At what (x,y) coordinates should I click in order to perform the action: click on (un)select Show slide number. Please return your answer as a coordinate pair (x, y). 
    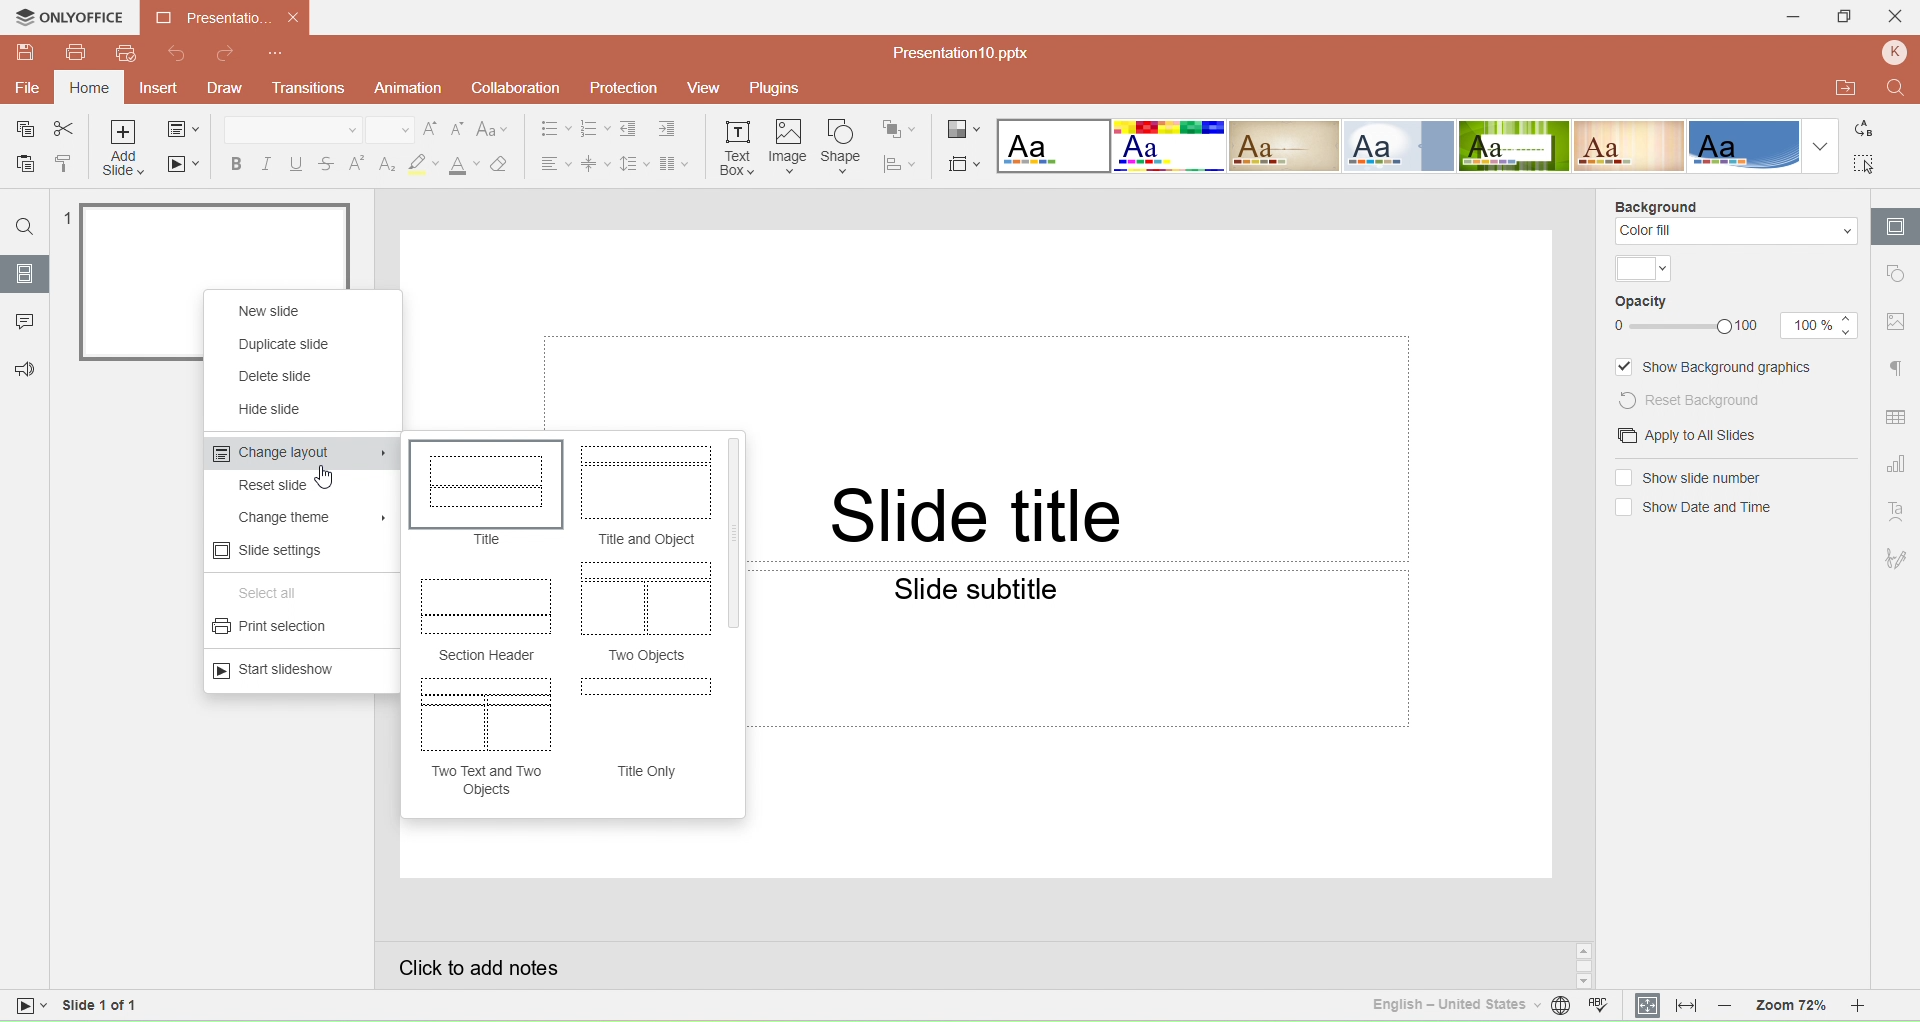
    Looking at the image, I should click on (1687, 478).